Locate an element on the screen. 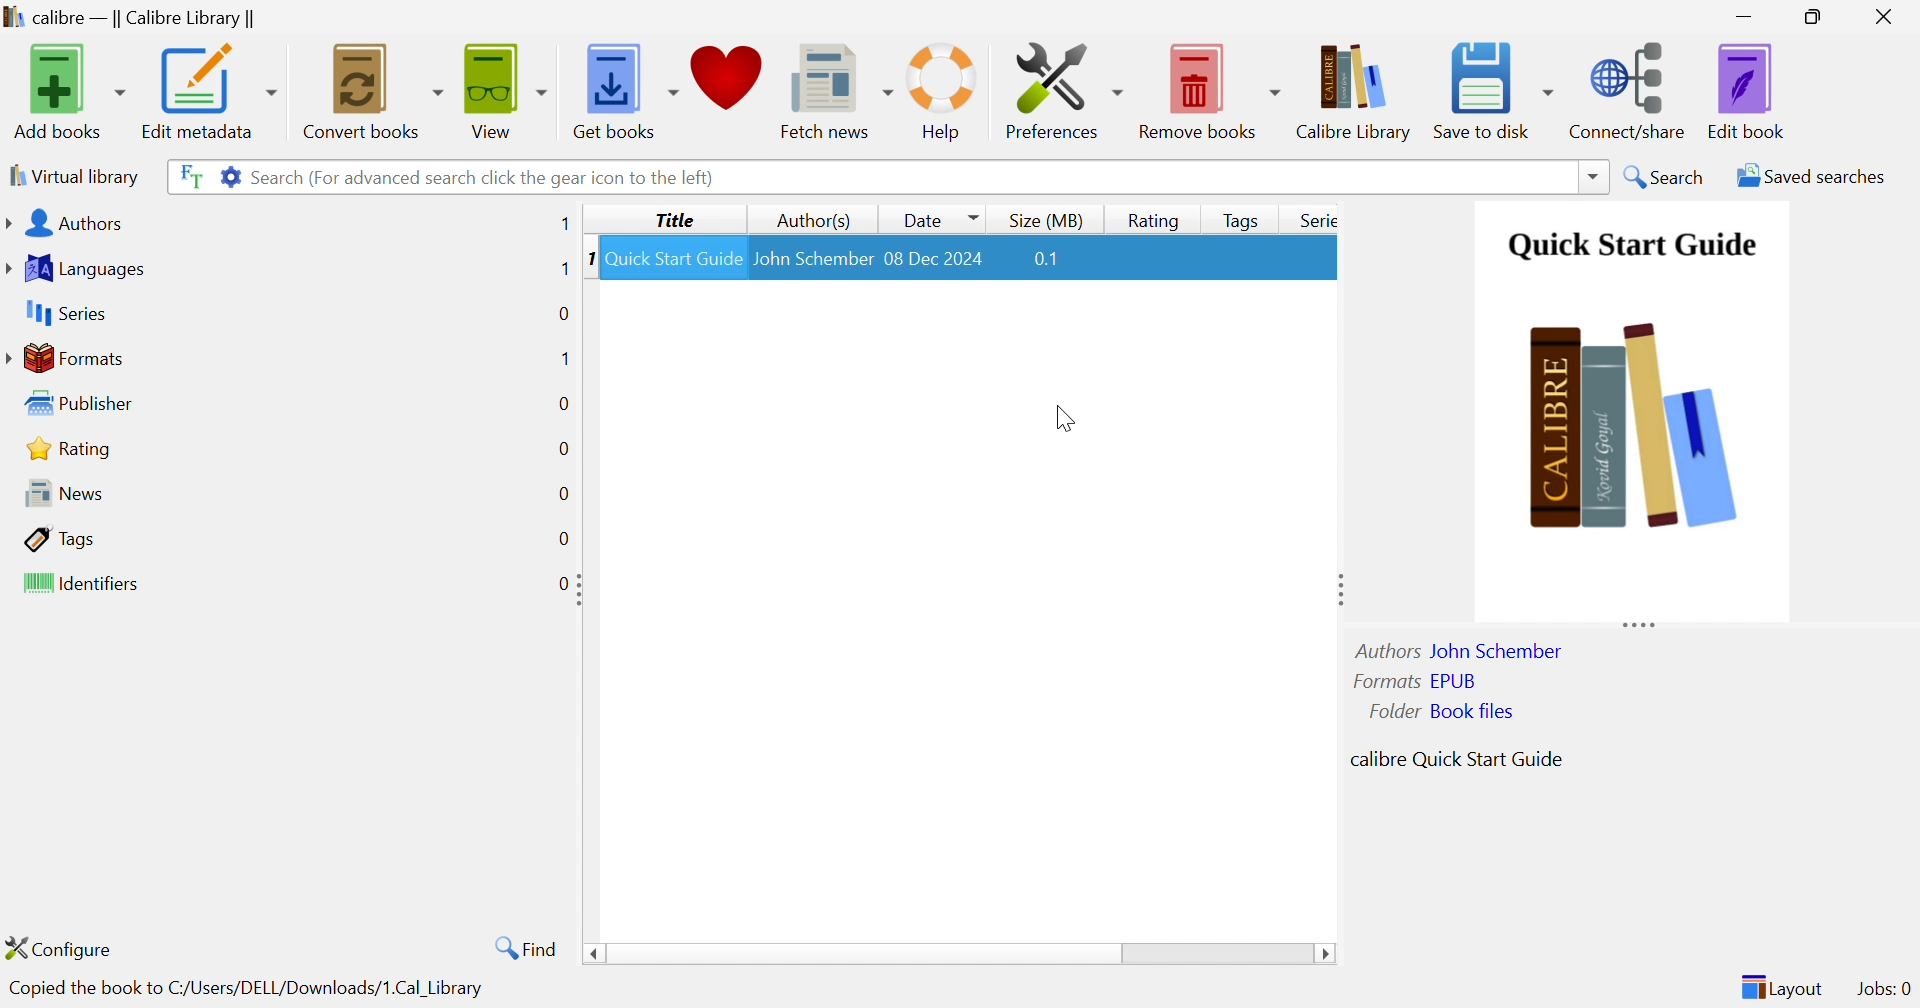 This screenshot has height=1008, width=1920. 0 is located at coordinates (562, 405).